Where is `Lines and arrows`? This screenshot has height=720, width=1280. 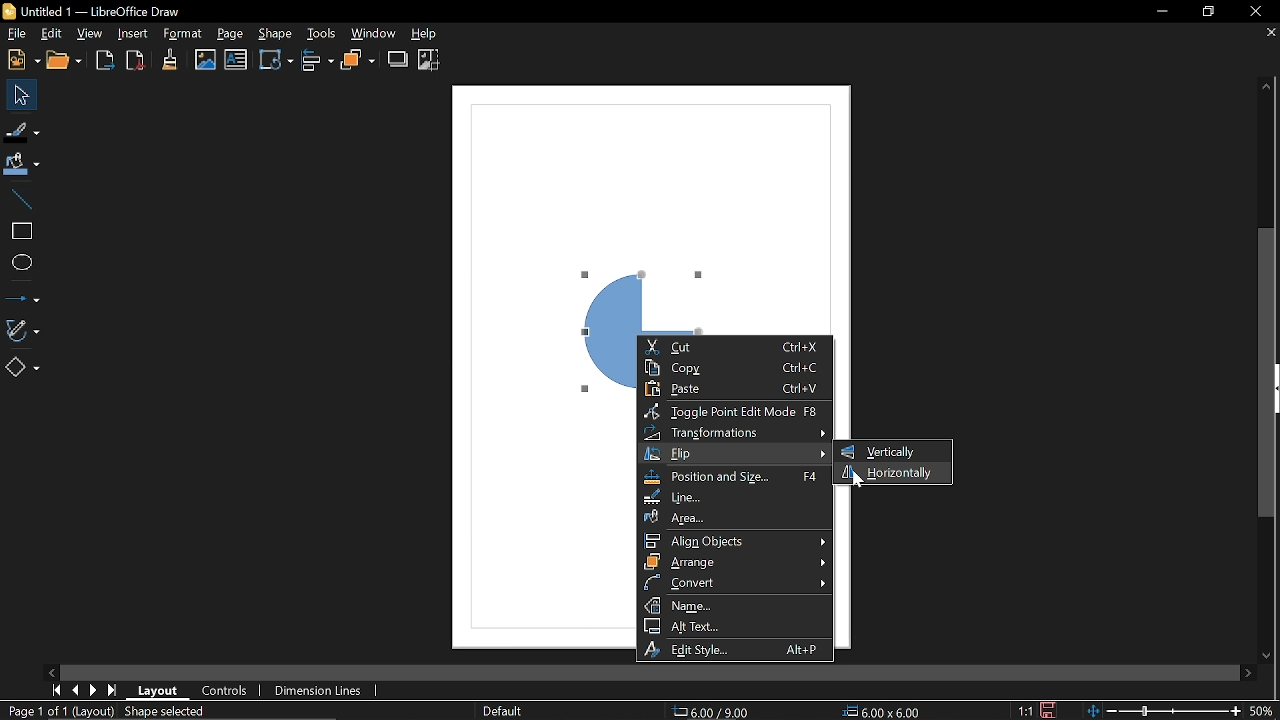 Lines and arrows is located at coordinates (24, 293).